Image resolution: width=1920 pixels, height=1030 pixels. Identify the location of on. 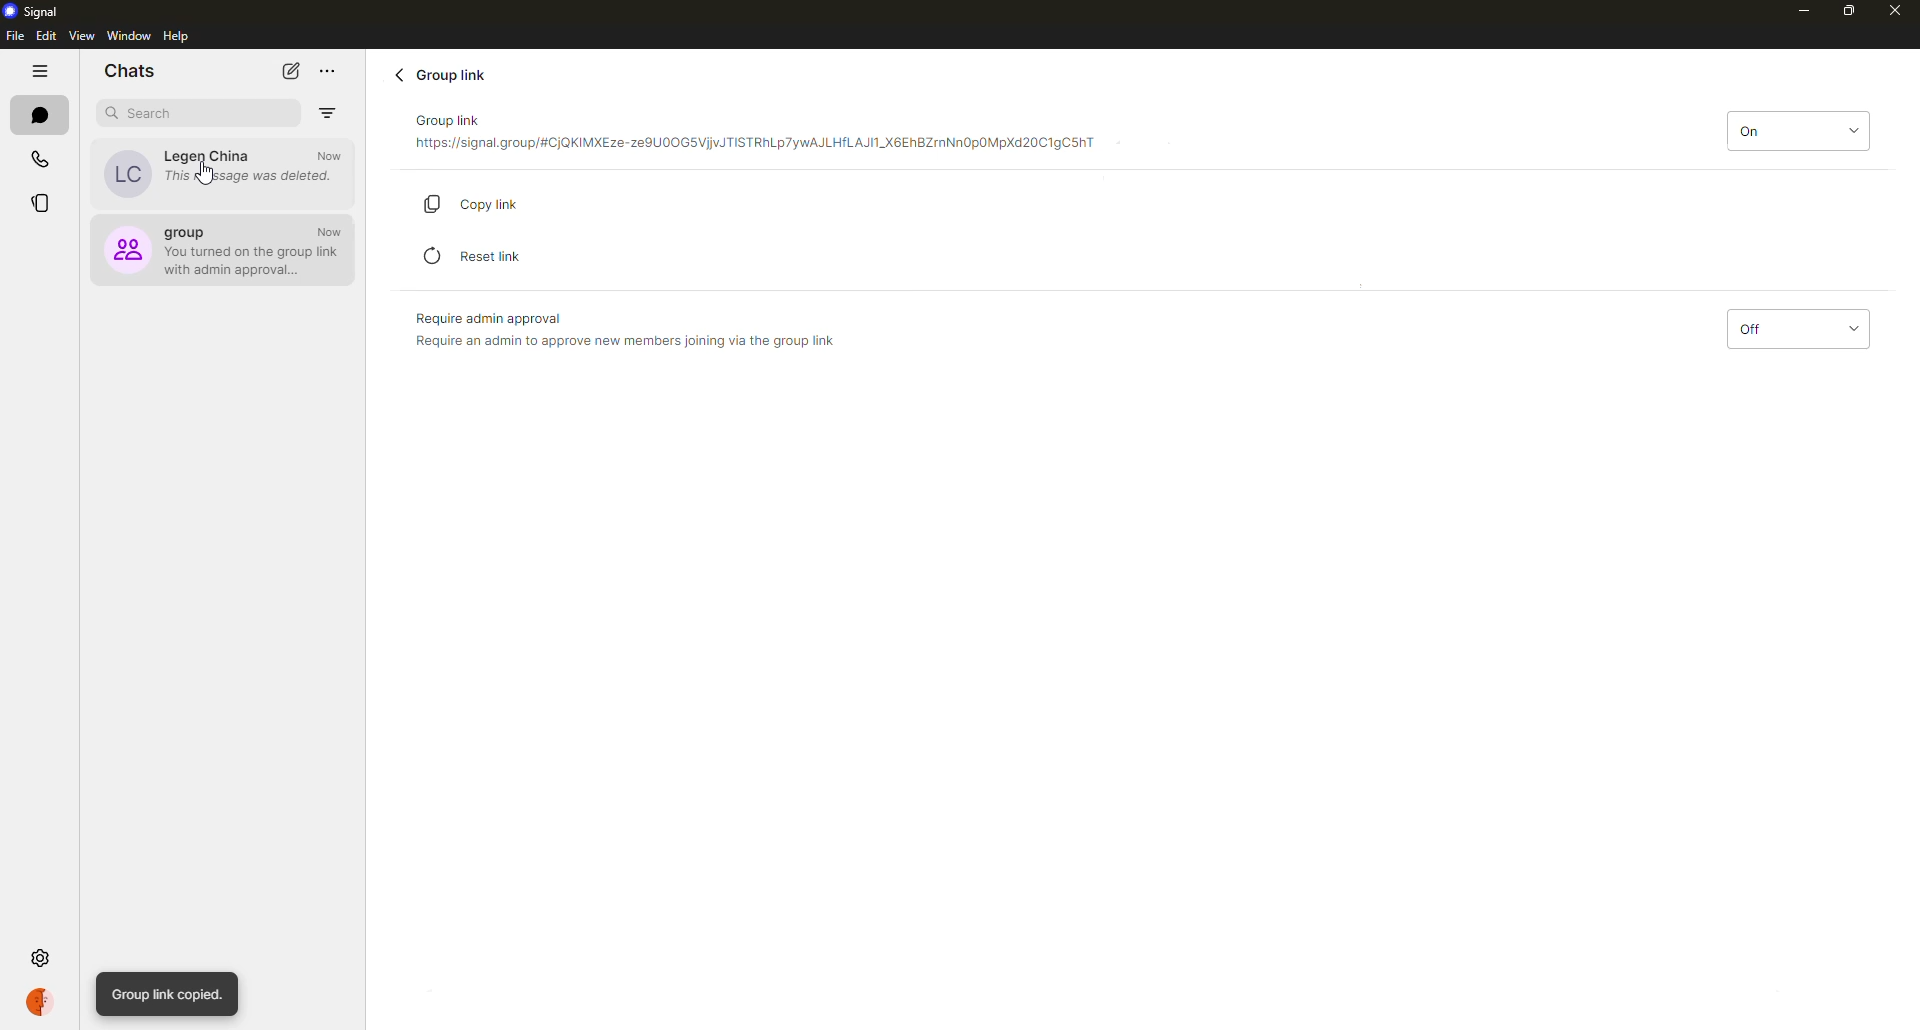
(1797, 129).